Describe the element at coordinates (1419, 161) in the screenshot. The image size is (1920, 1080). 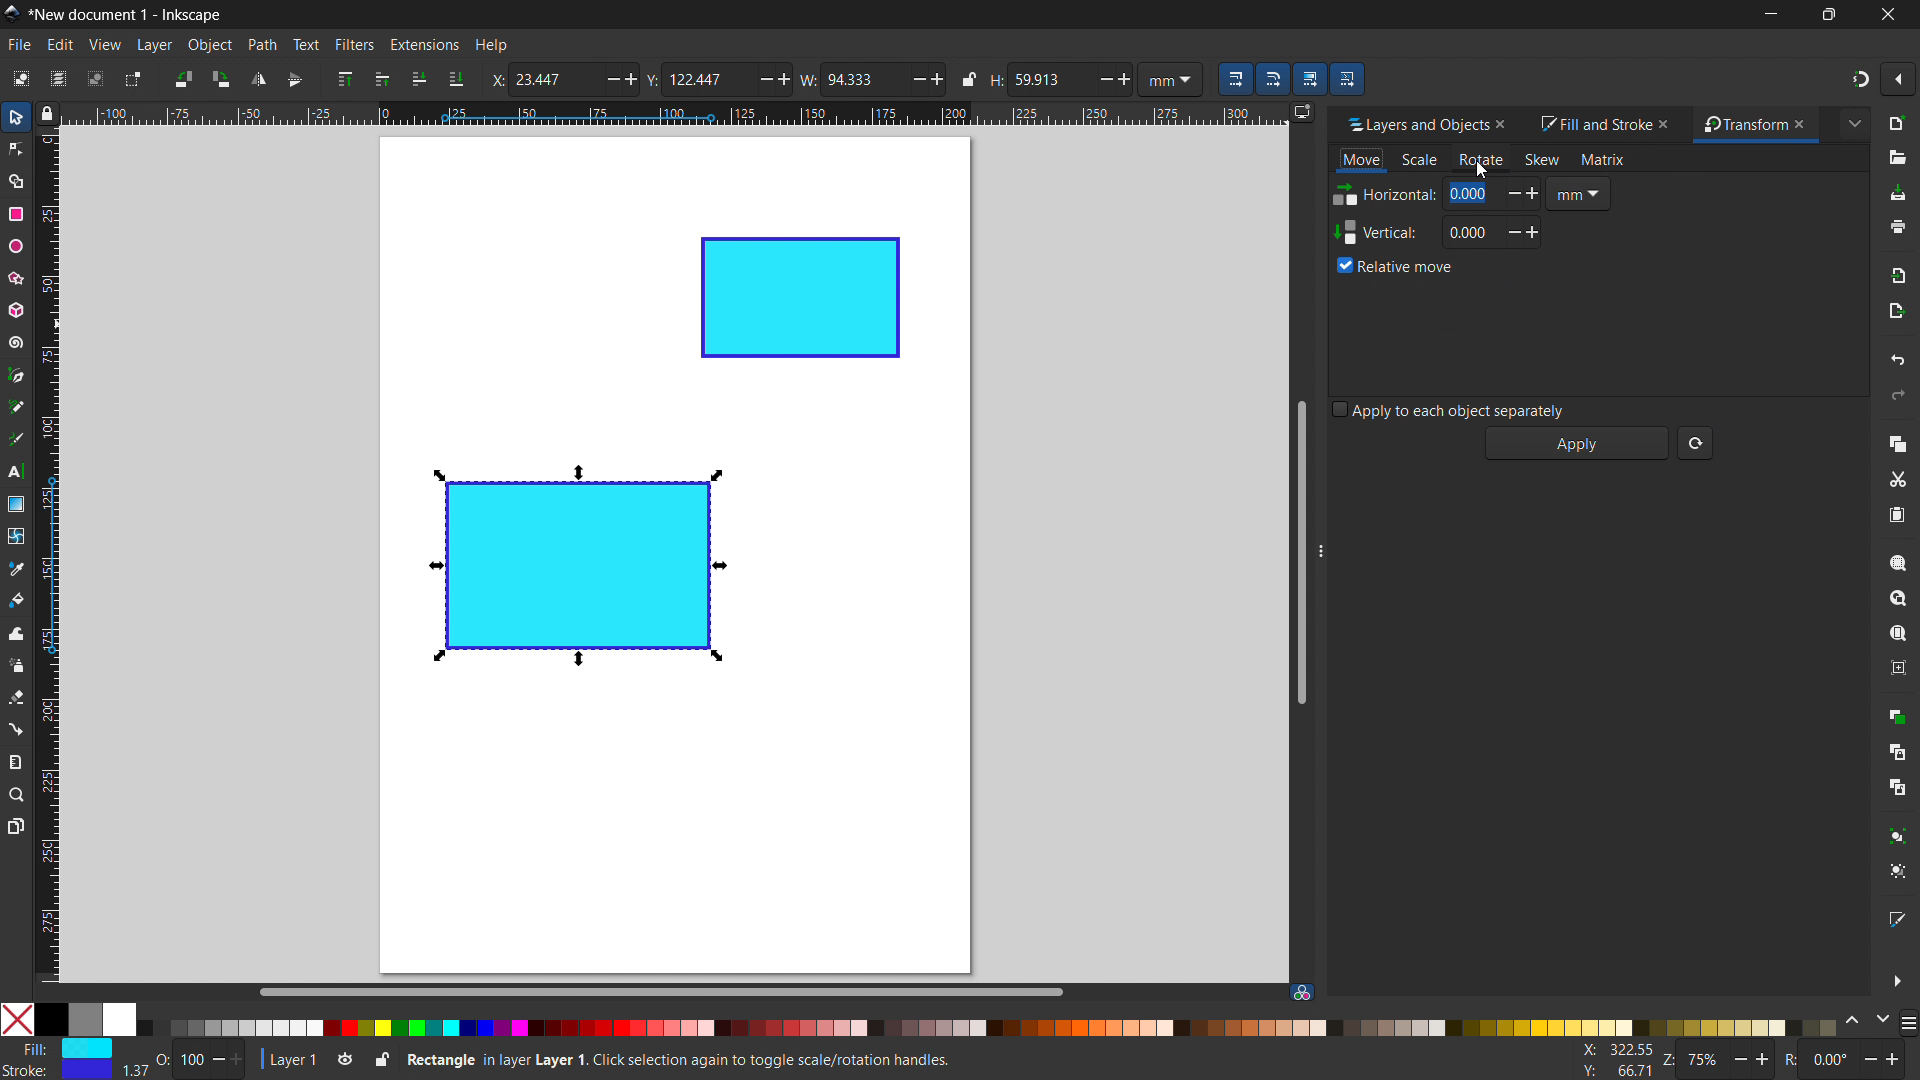
I see `scale` at that location.